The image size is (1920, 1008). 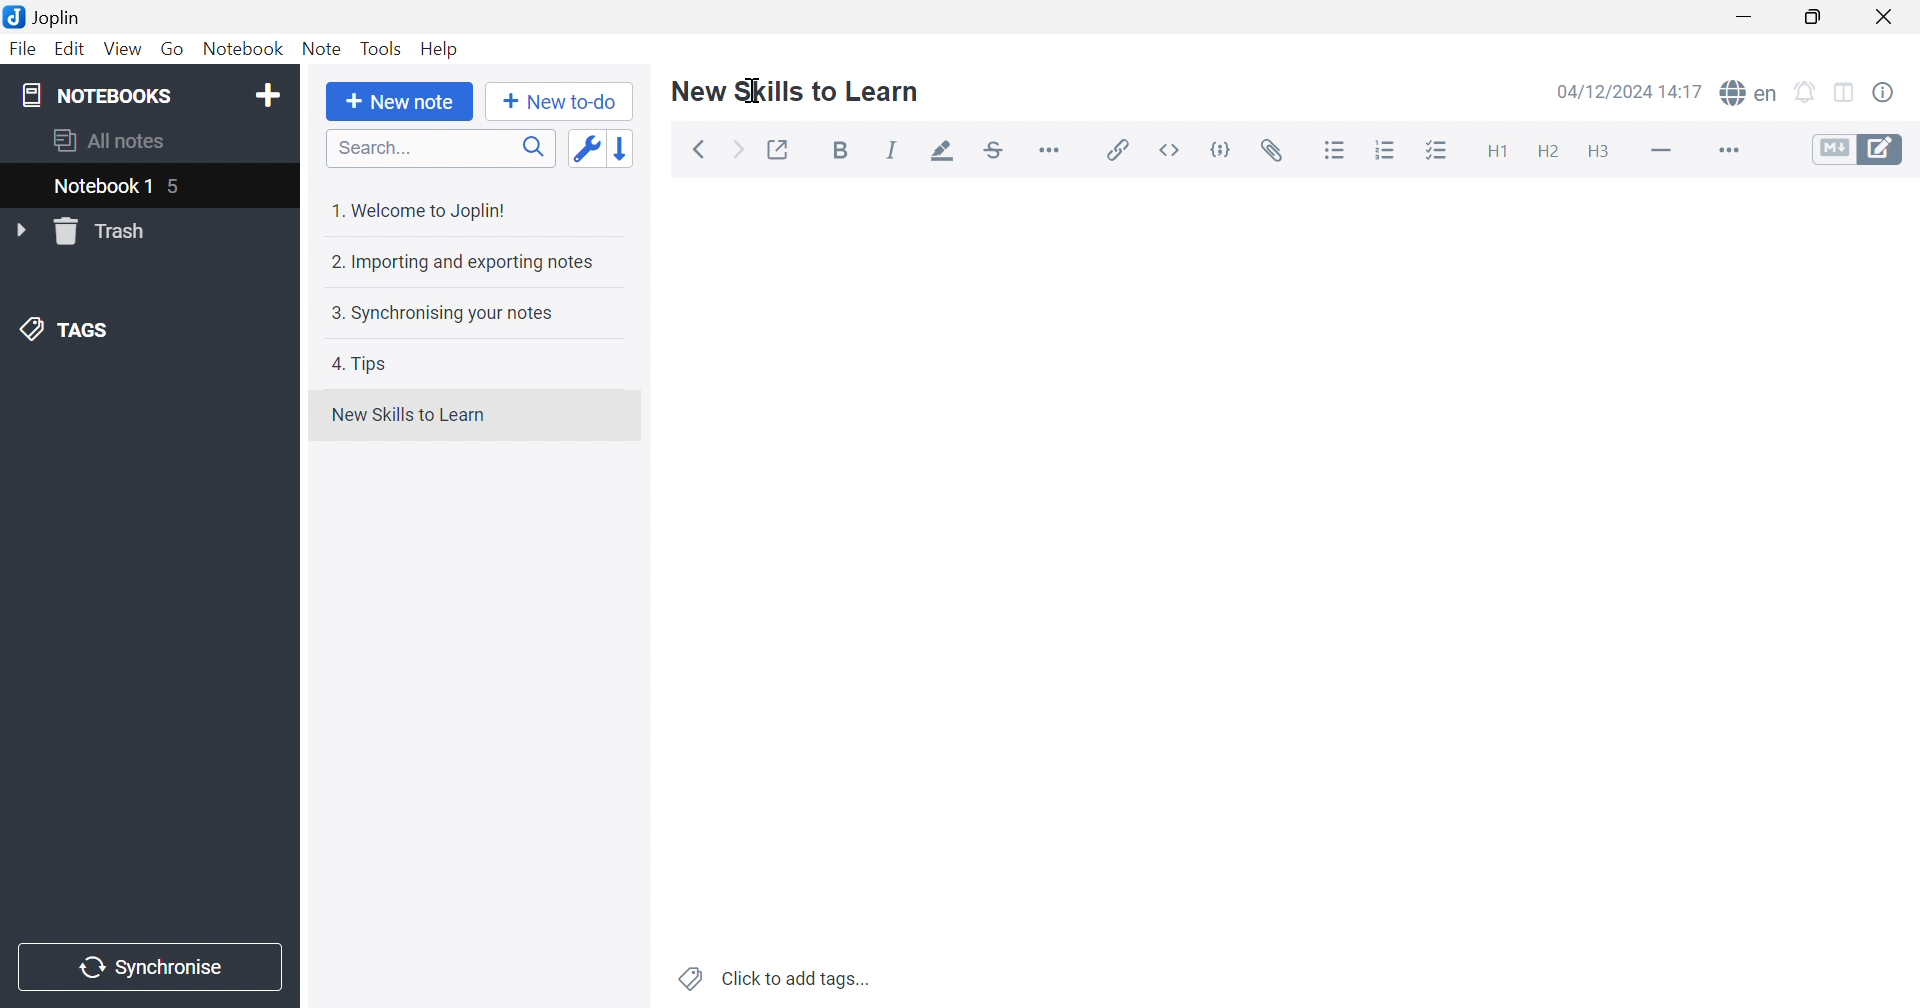 I want to click on TAGS, so click(x=69, y=327).